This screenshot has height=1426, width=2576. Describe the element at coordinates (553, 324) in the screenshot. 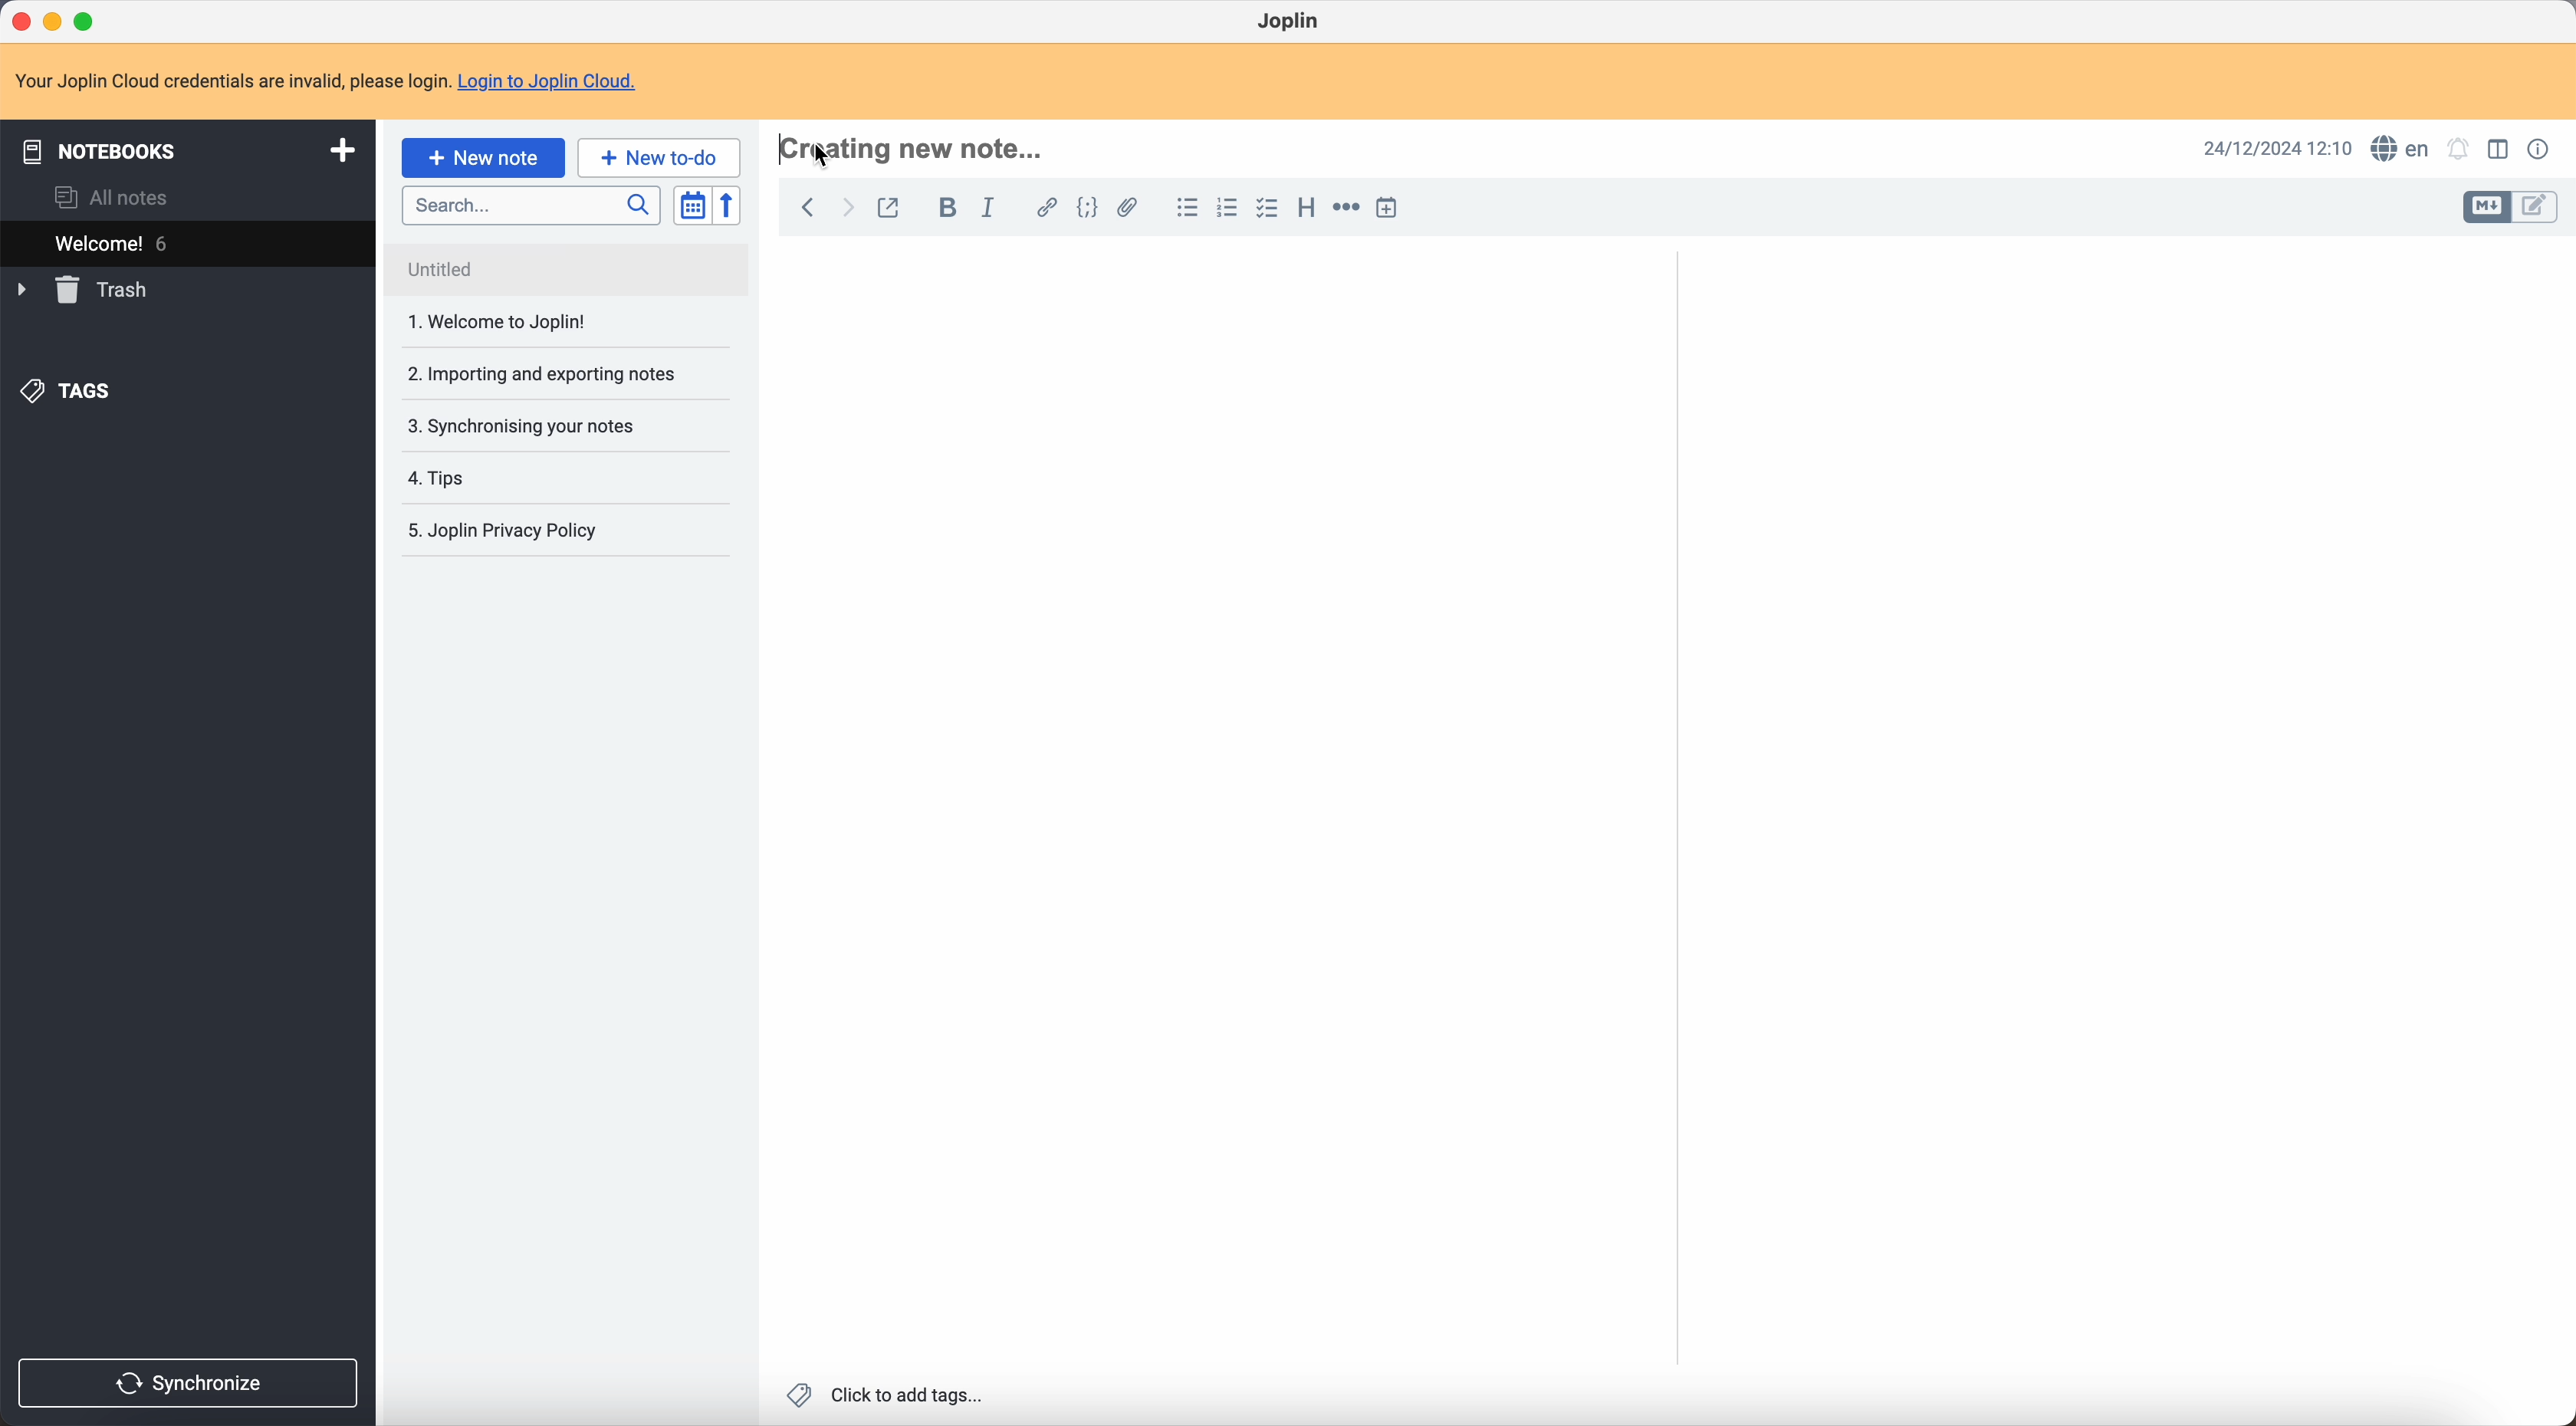

I see `1. Welcome to Joplin!` at that location.